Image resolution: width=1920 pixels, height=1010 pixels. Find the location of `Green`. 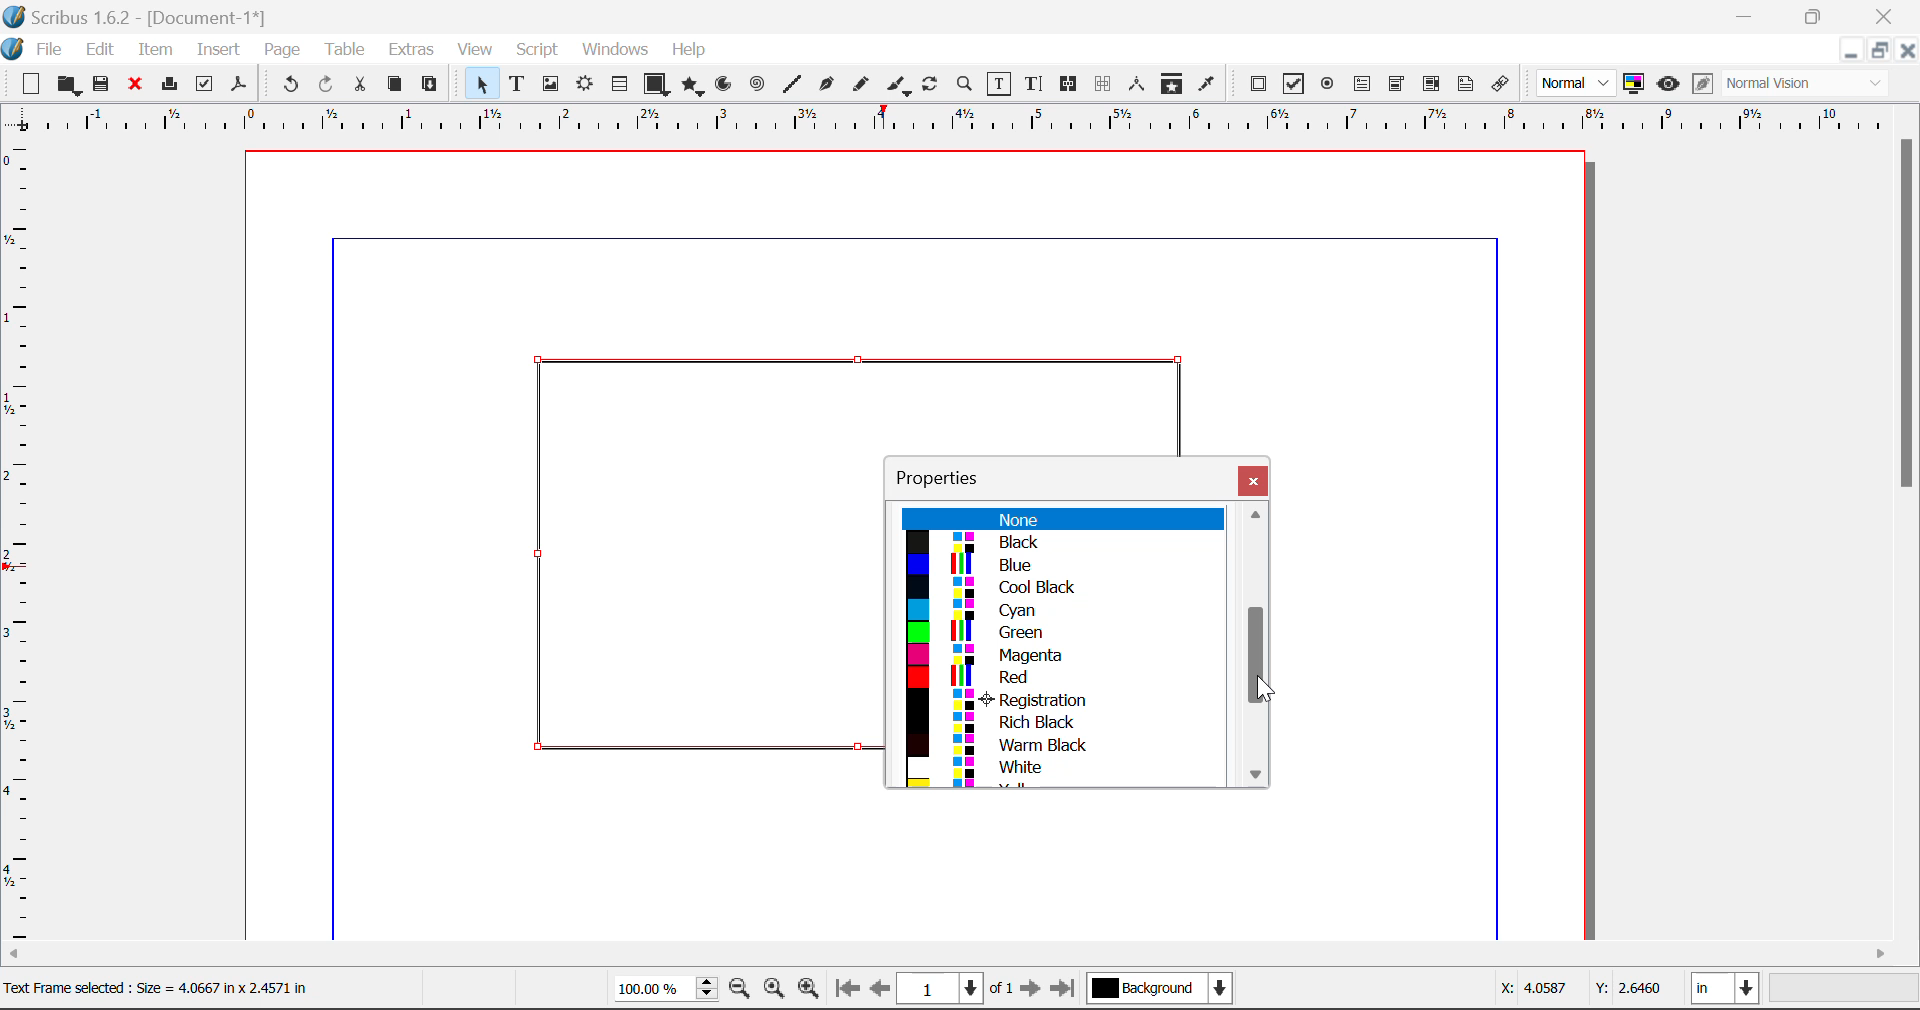

Green is located at coordinates (1056, 633).